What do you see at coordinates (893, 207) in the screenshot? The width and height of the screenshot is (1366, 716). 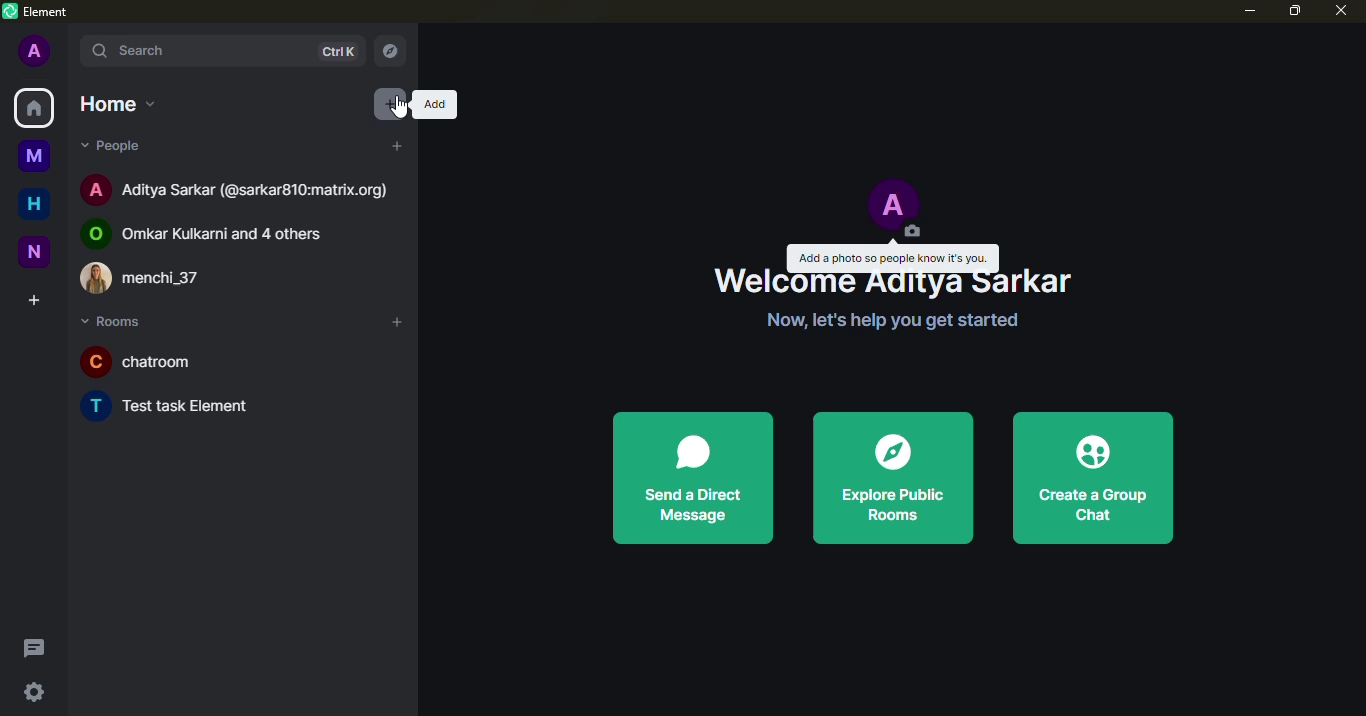 I see `profile pic` at bounding box center [893, 207].